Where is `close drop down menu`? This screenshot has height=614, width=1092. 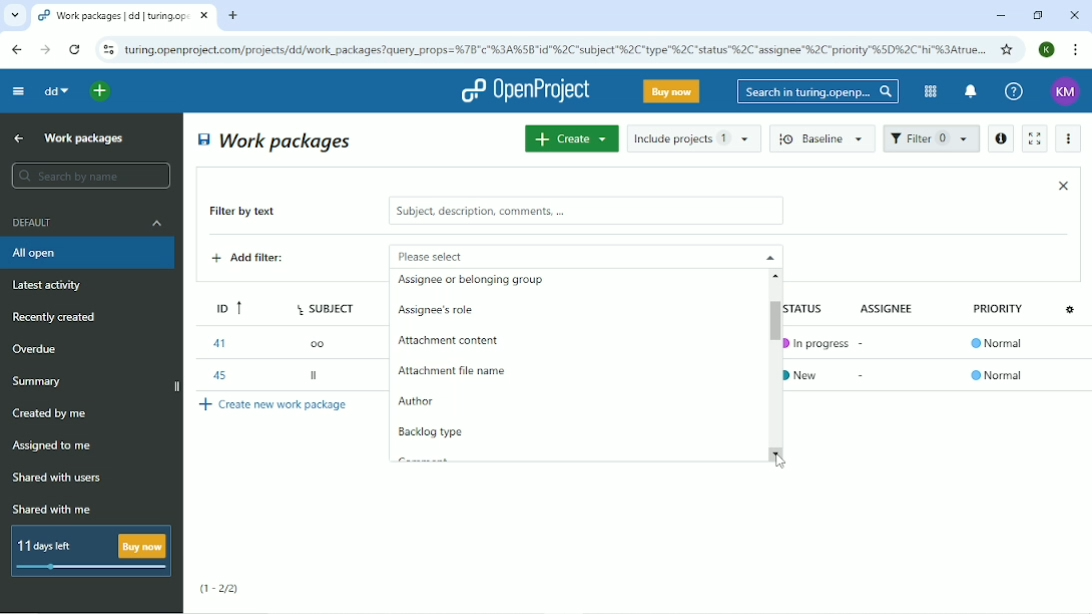 close drop down menu is located at coordinates (768, 256).